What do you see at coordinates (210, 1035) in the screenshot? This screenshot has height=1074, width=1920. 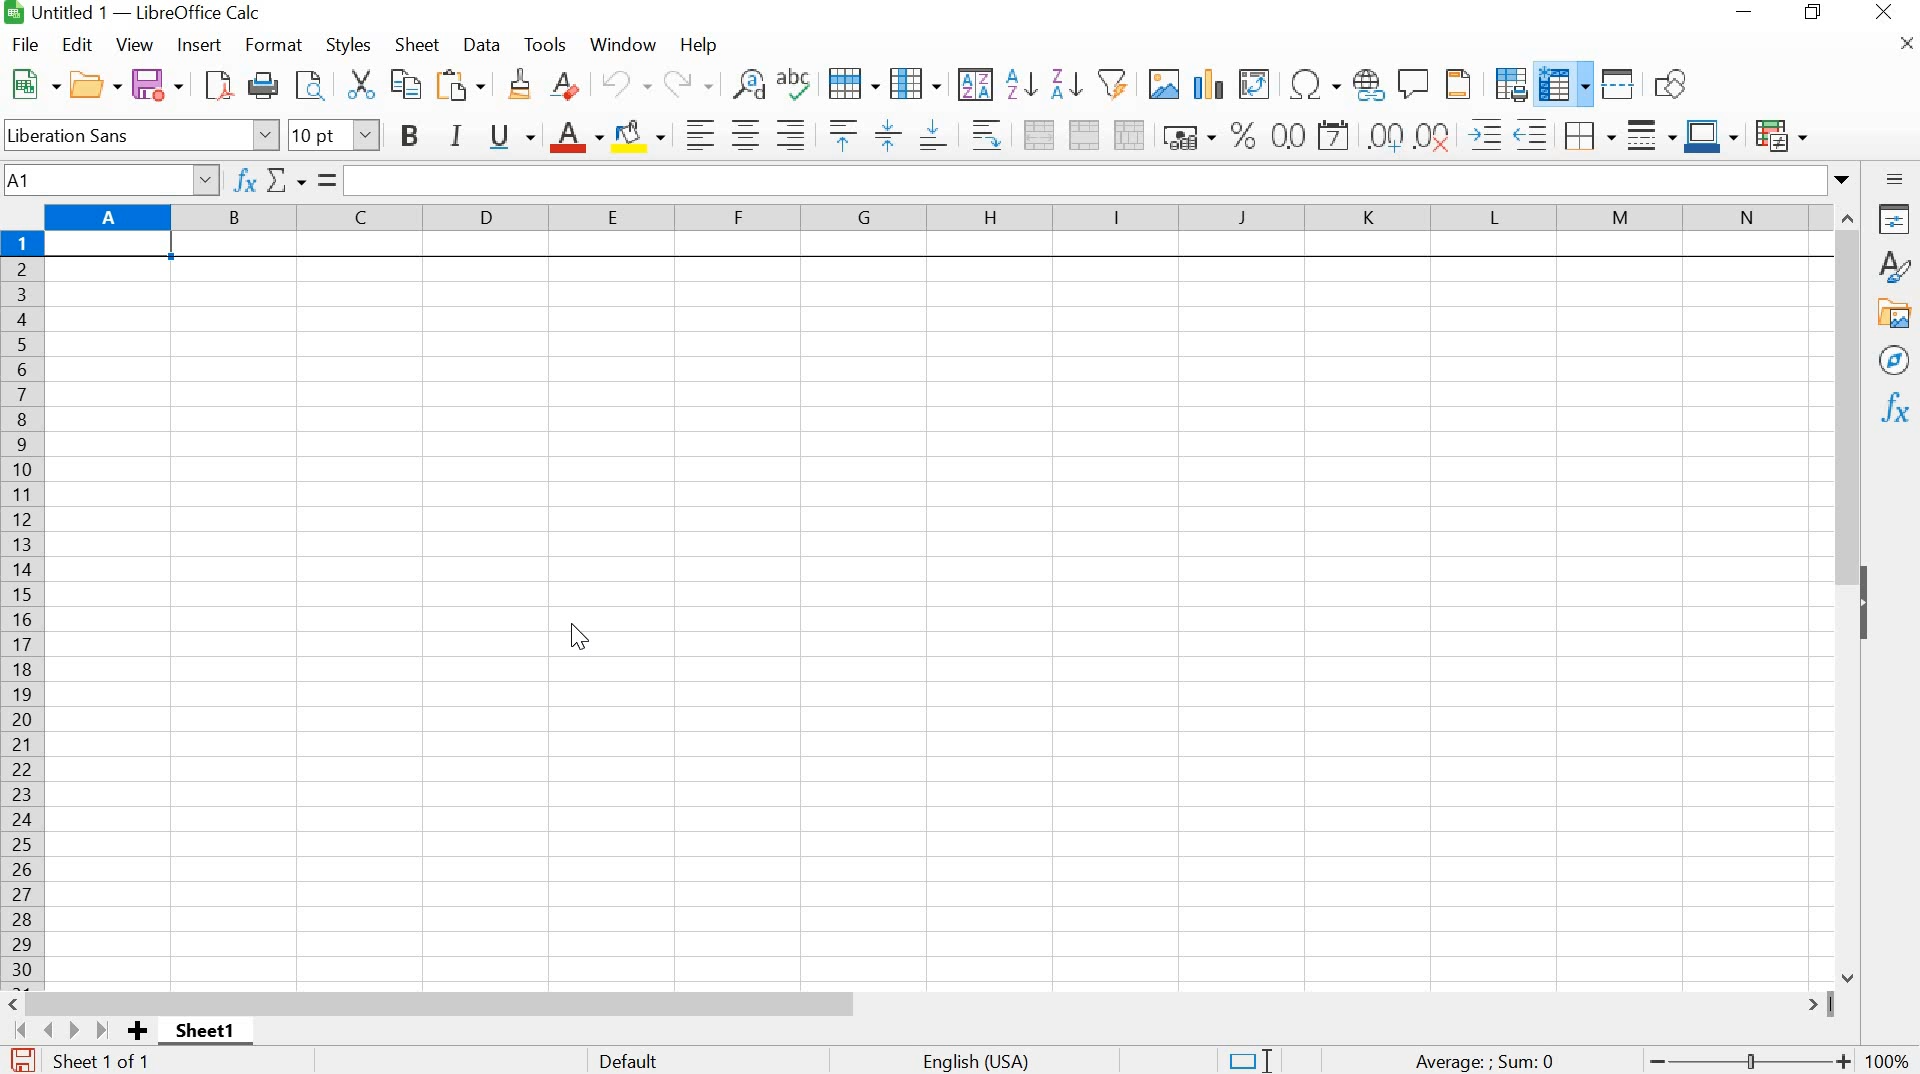 I see `SHEET` at bounding box center [210, 1035].